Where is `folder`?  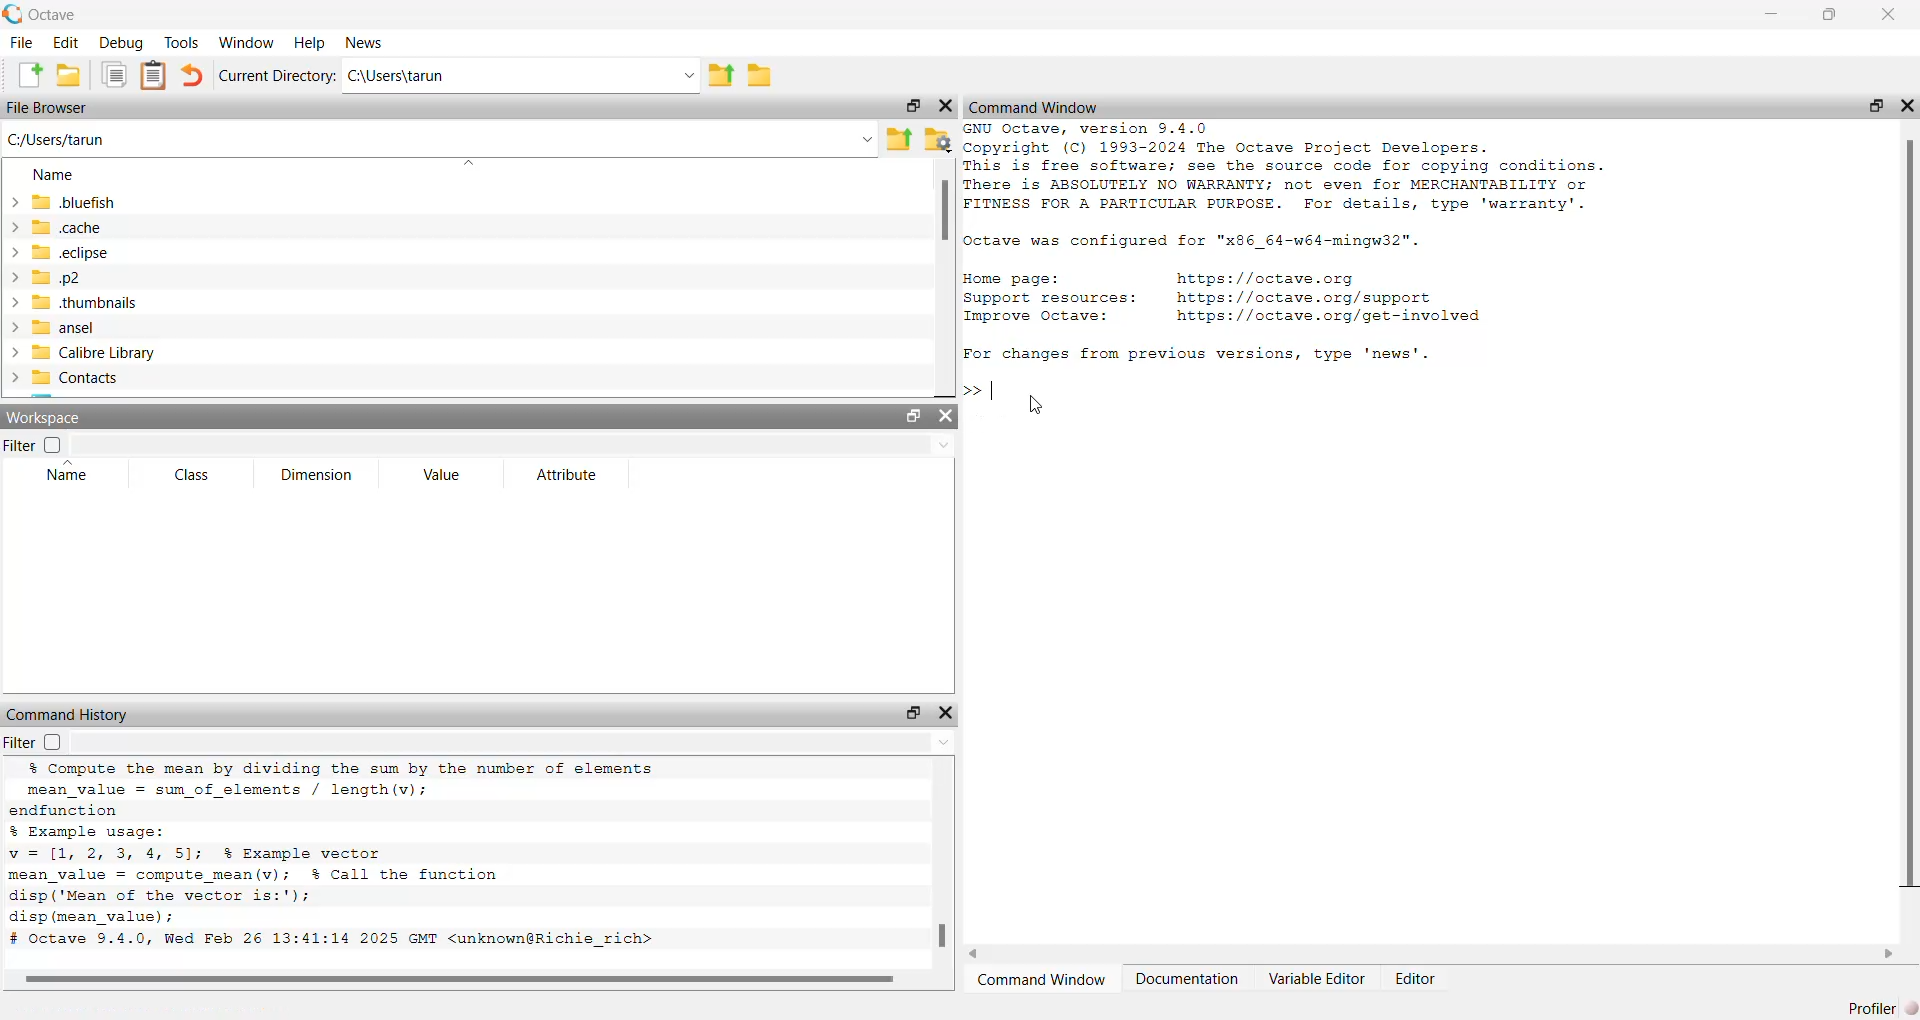 folder is located at coordinates (762, 76).